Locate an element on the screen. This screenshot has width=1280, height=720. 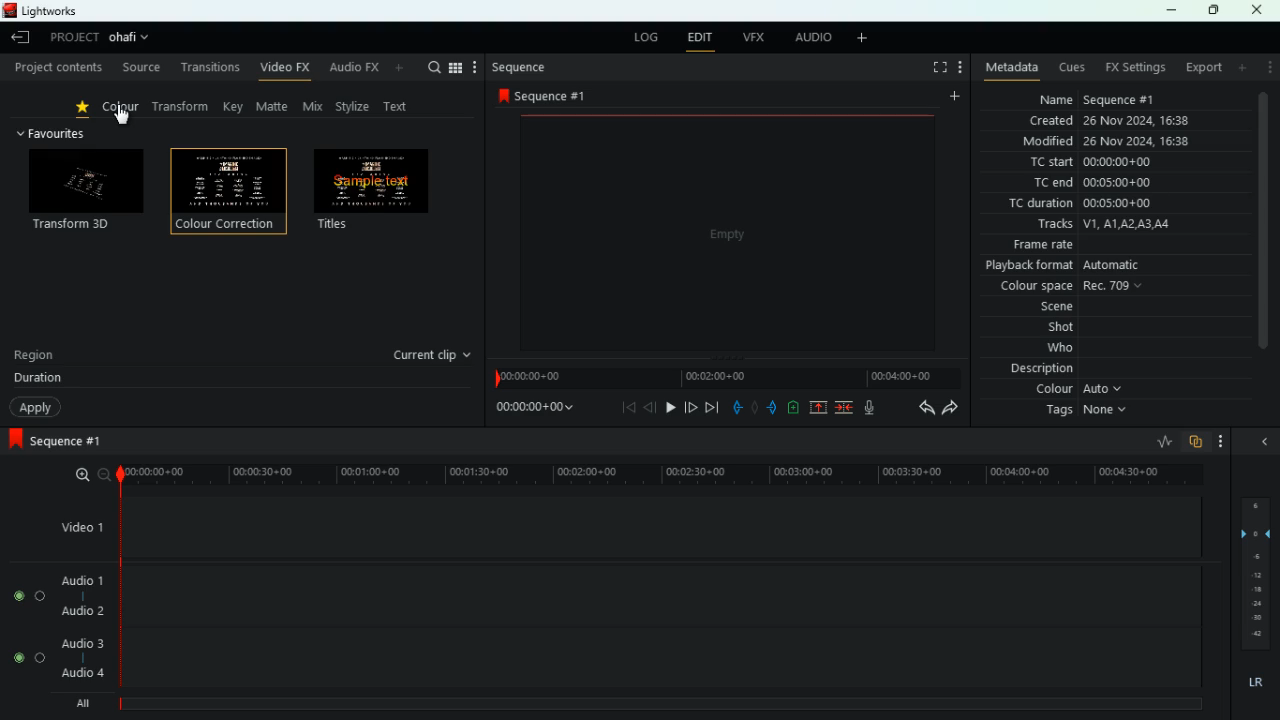
backward is located at coordinates (651, 409).